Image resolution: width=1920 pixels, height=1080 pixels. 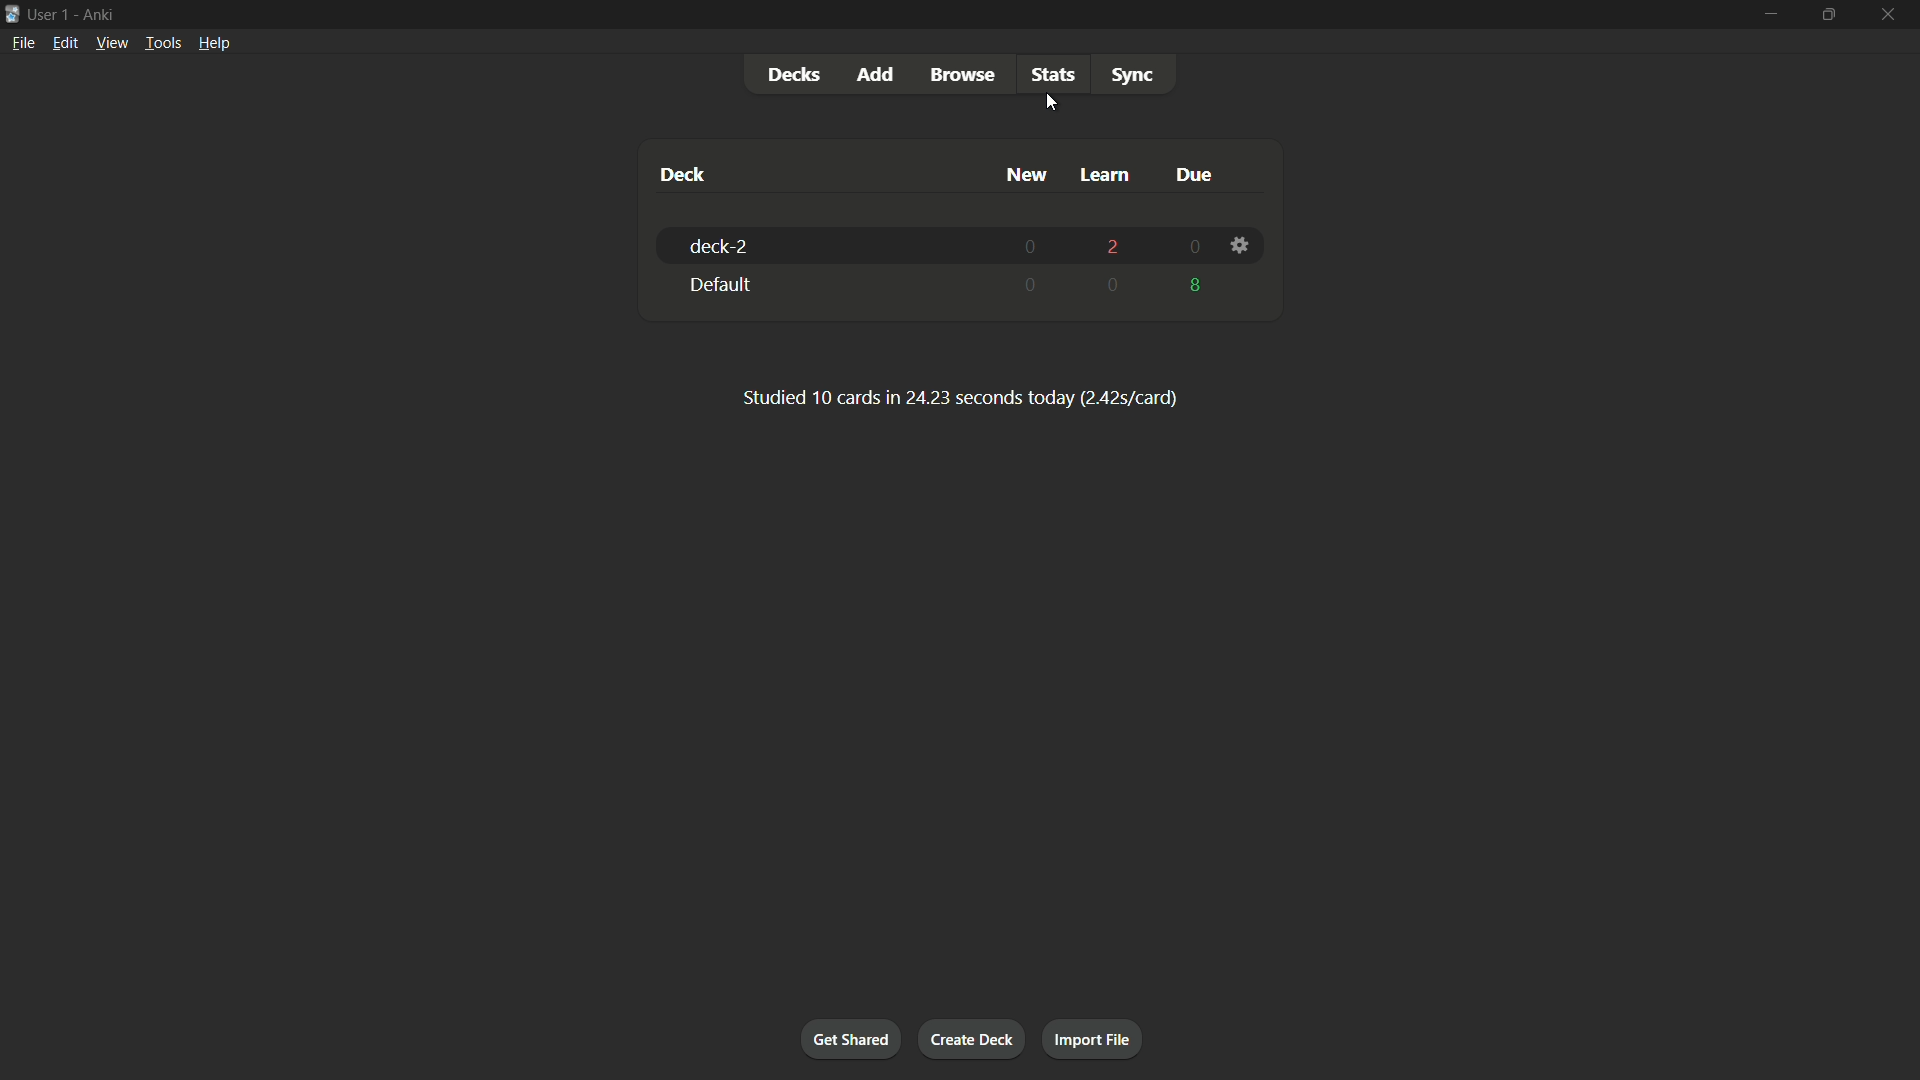 I want to click on Learn, so click(x=1106, y=170).